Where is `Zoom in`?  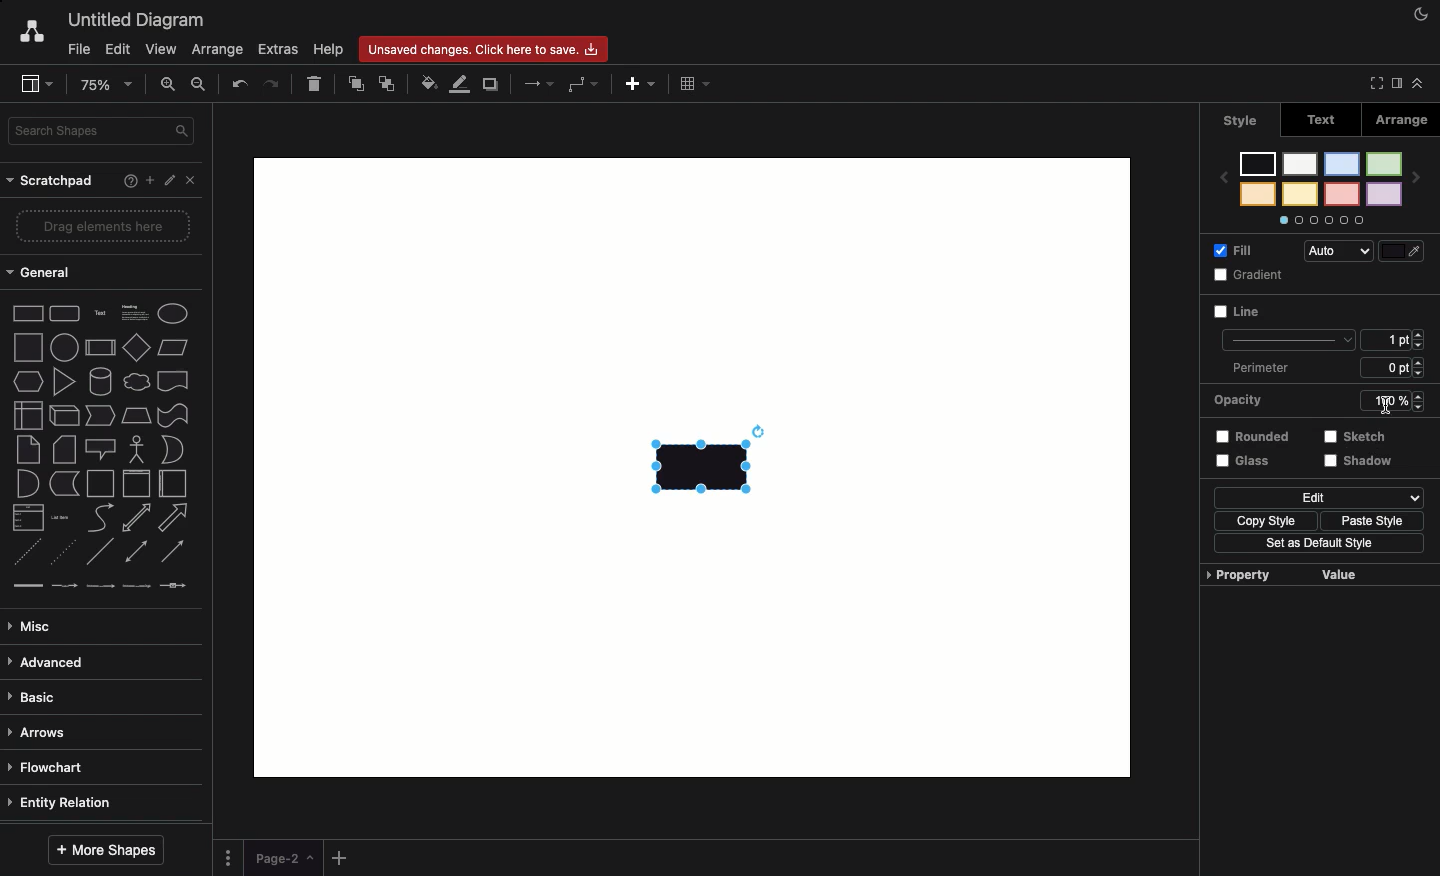
Zoom in is located at coordinates (169, 87).